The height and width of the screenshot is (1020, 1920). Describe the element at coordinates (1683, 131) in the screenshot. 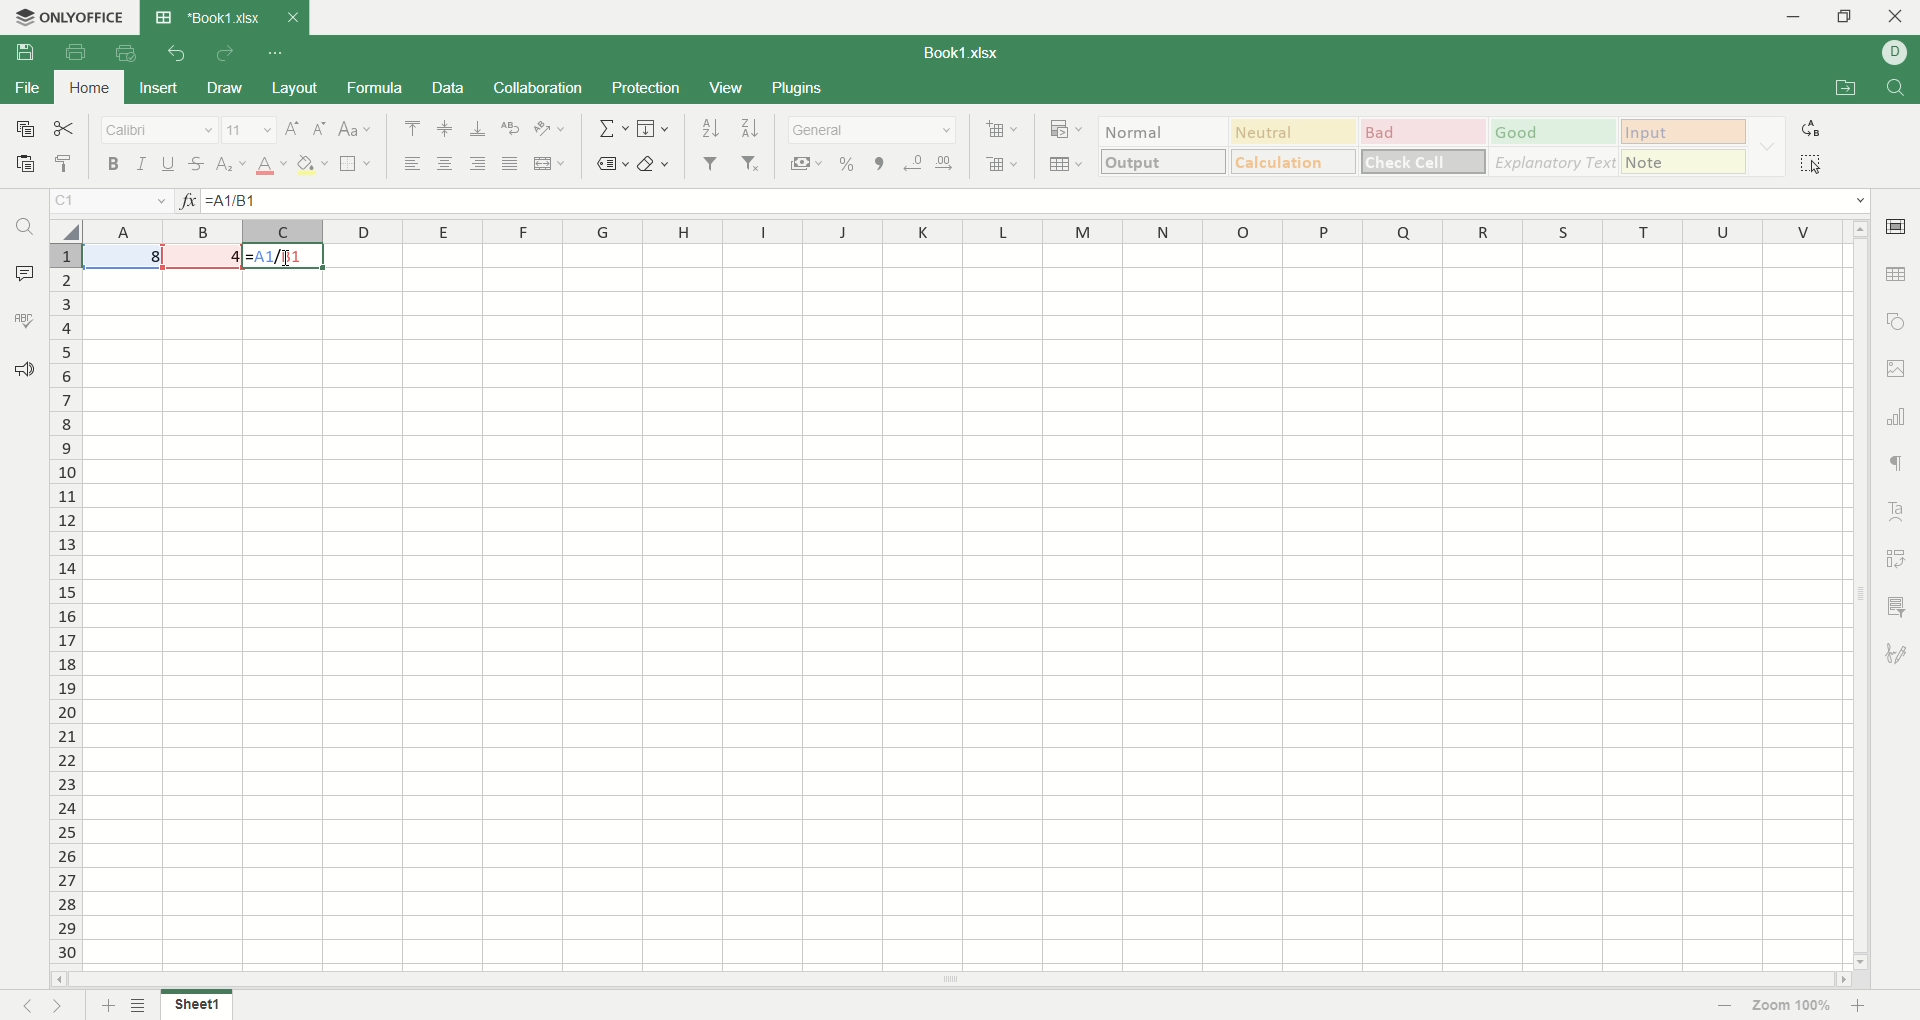

I see `input` at that location.